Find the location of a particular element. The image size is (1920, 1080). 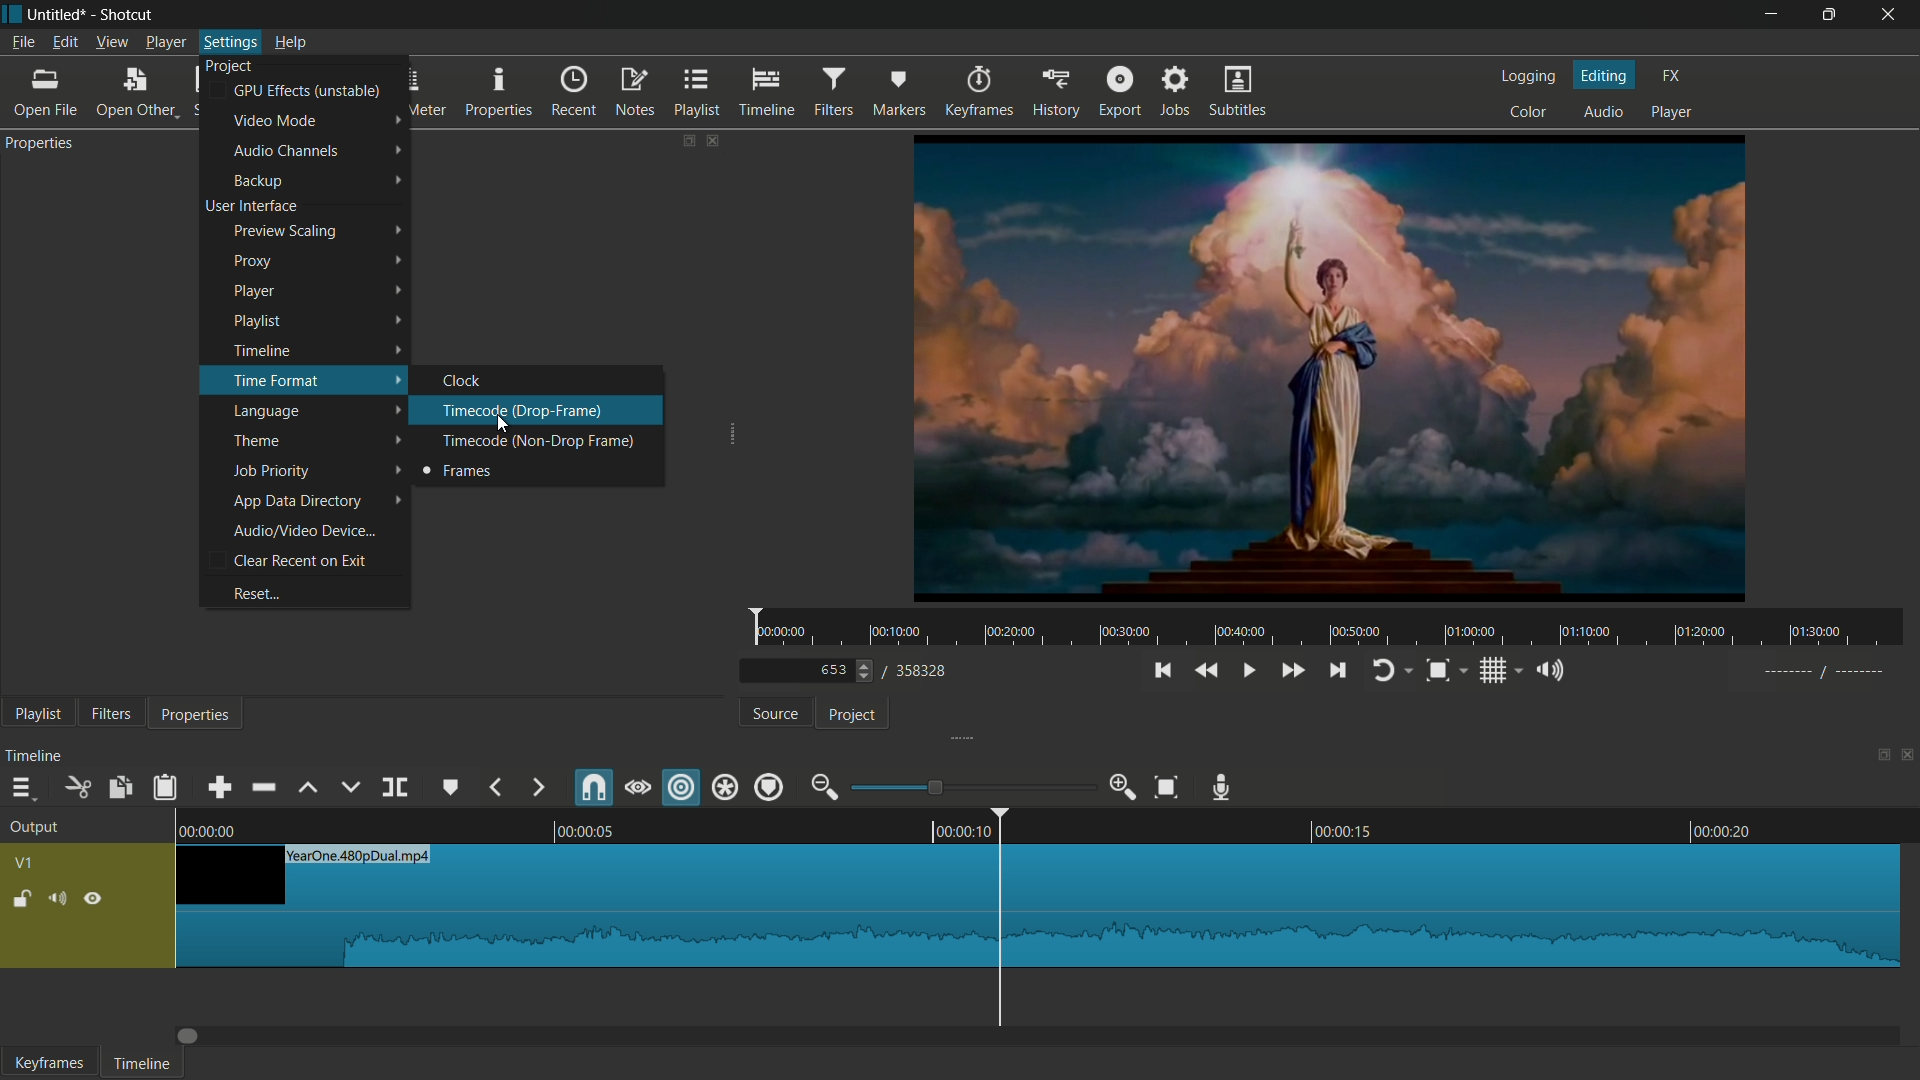

snap is located at coordinates (593, 788).